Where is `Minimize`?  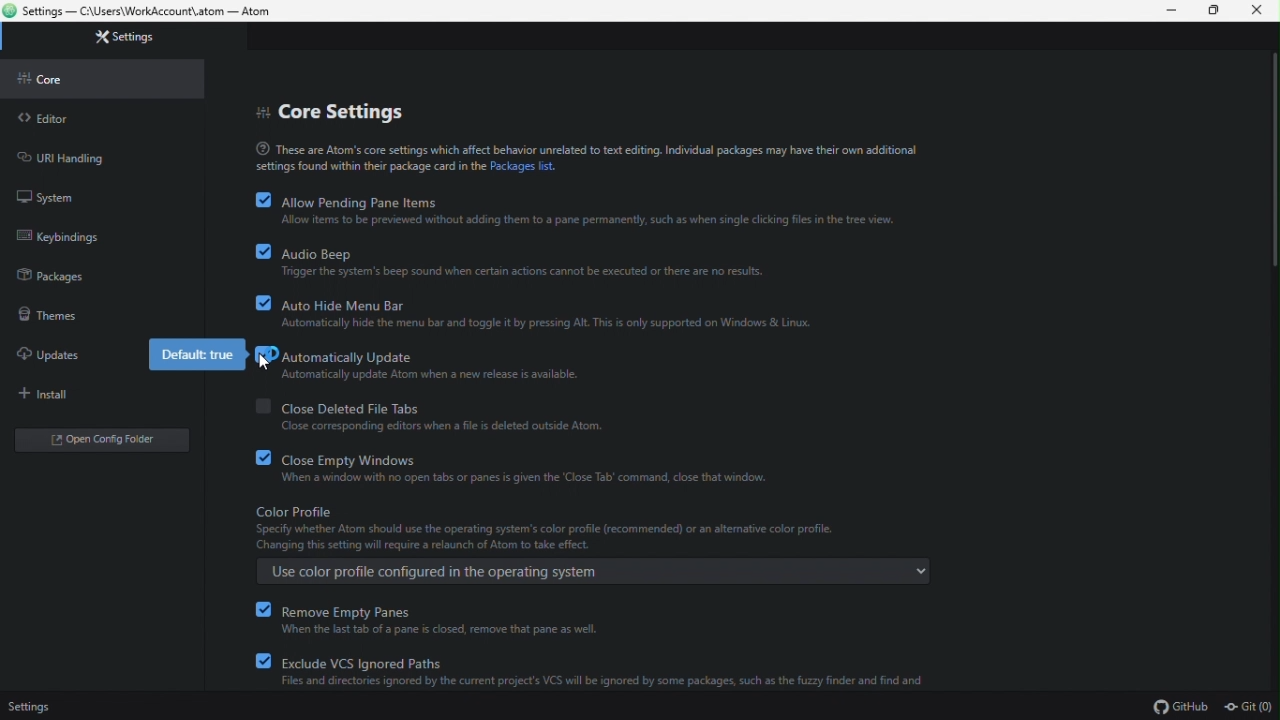
Minimize is located at coordinates (1172, 12).